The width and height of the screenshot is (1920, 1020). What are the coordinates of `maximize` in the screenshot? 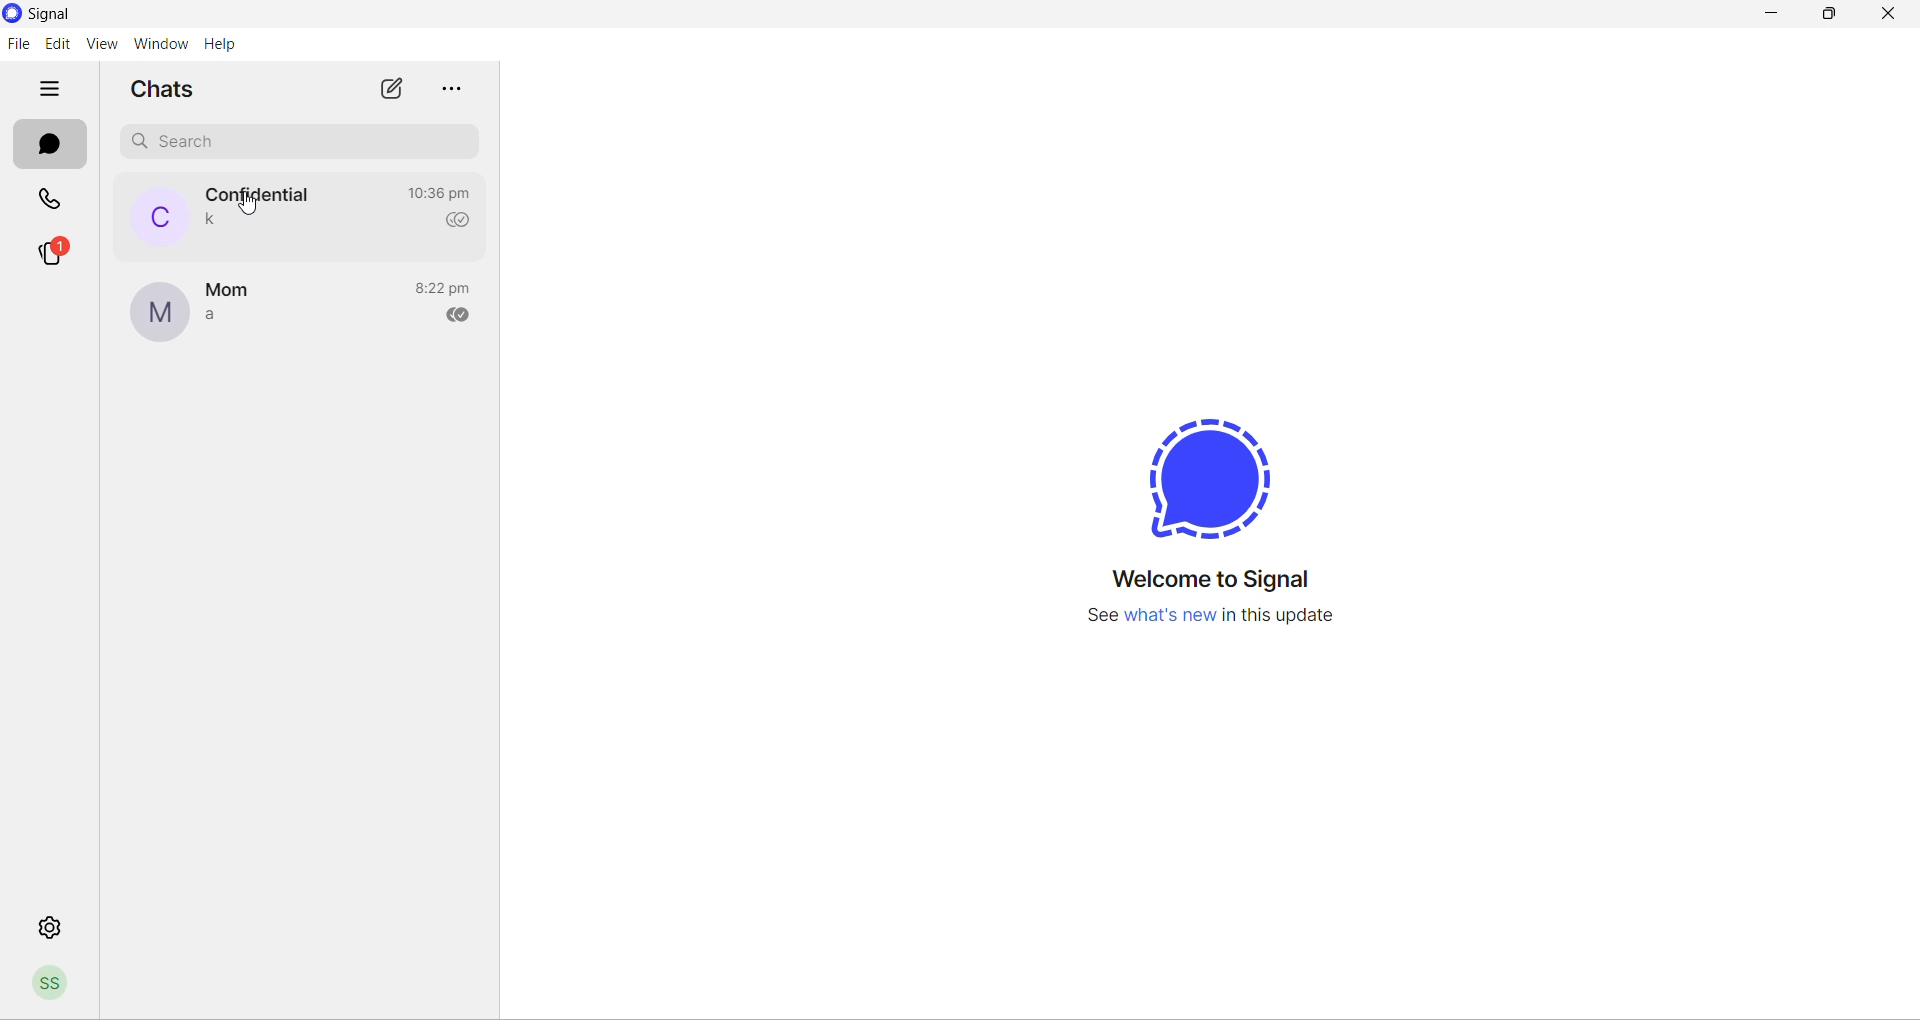 It's located at (1828, 15).